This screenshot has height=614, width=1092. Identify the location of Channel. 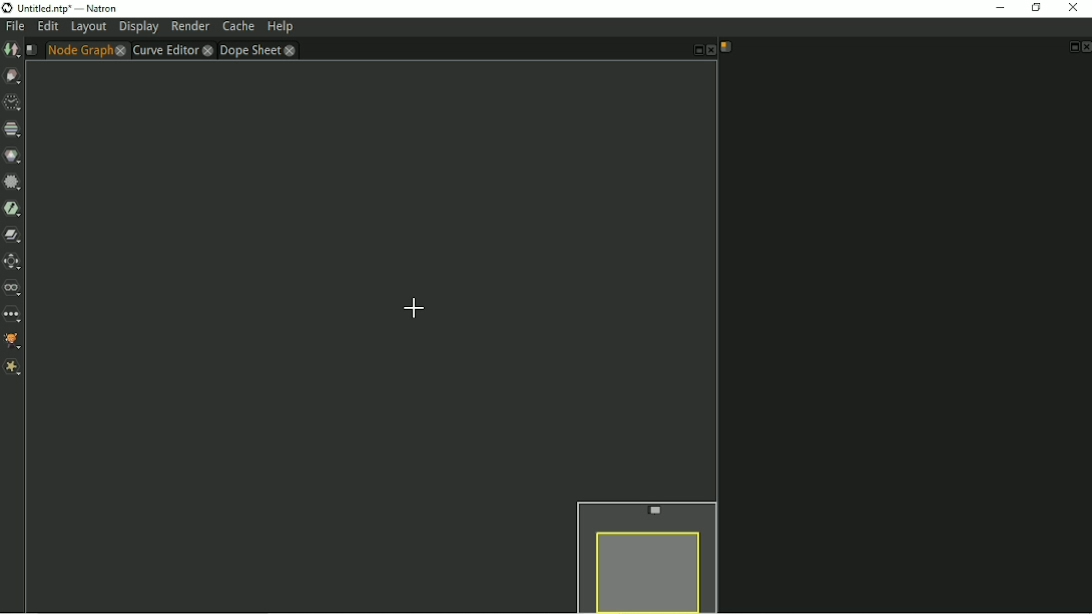
(12, 129).